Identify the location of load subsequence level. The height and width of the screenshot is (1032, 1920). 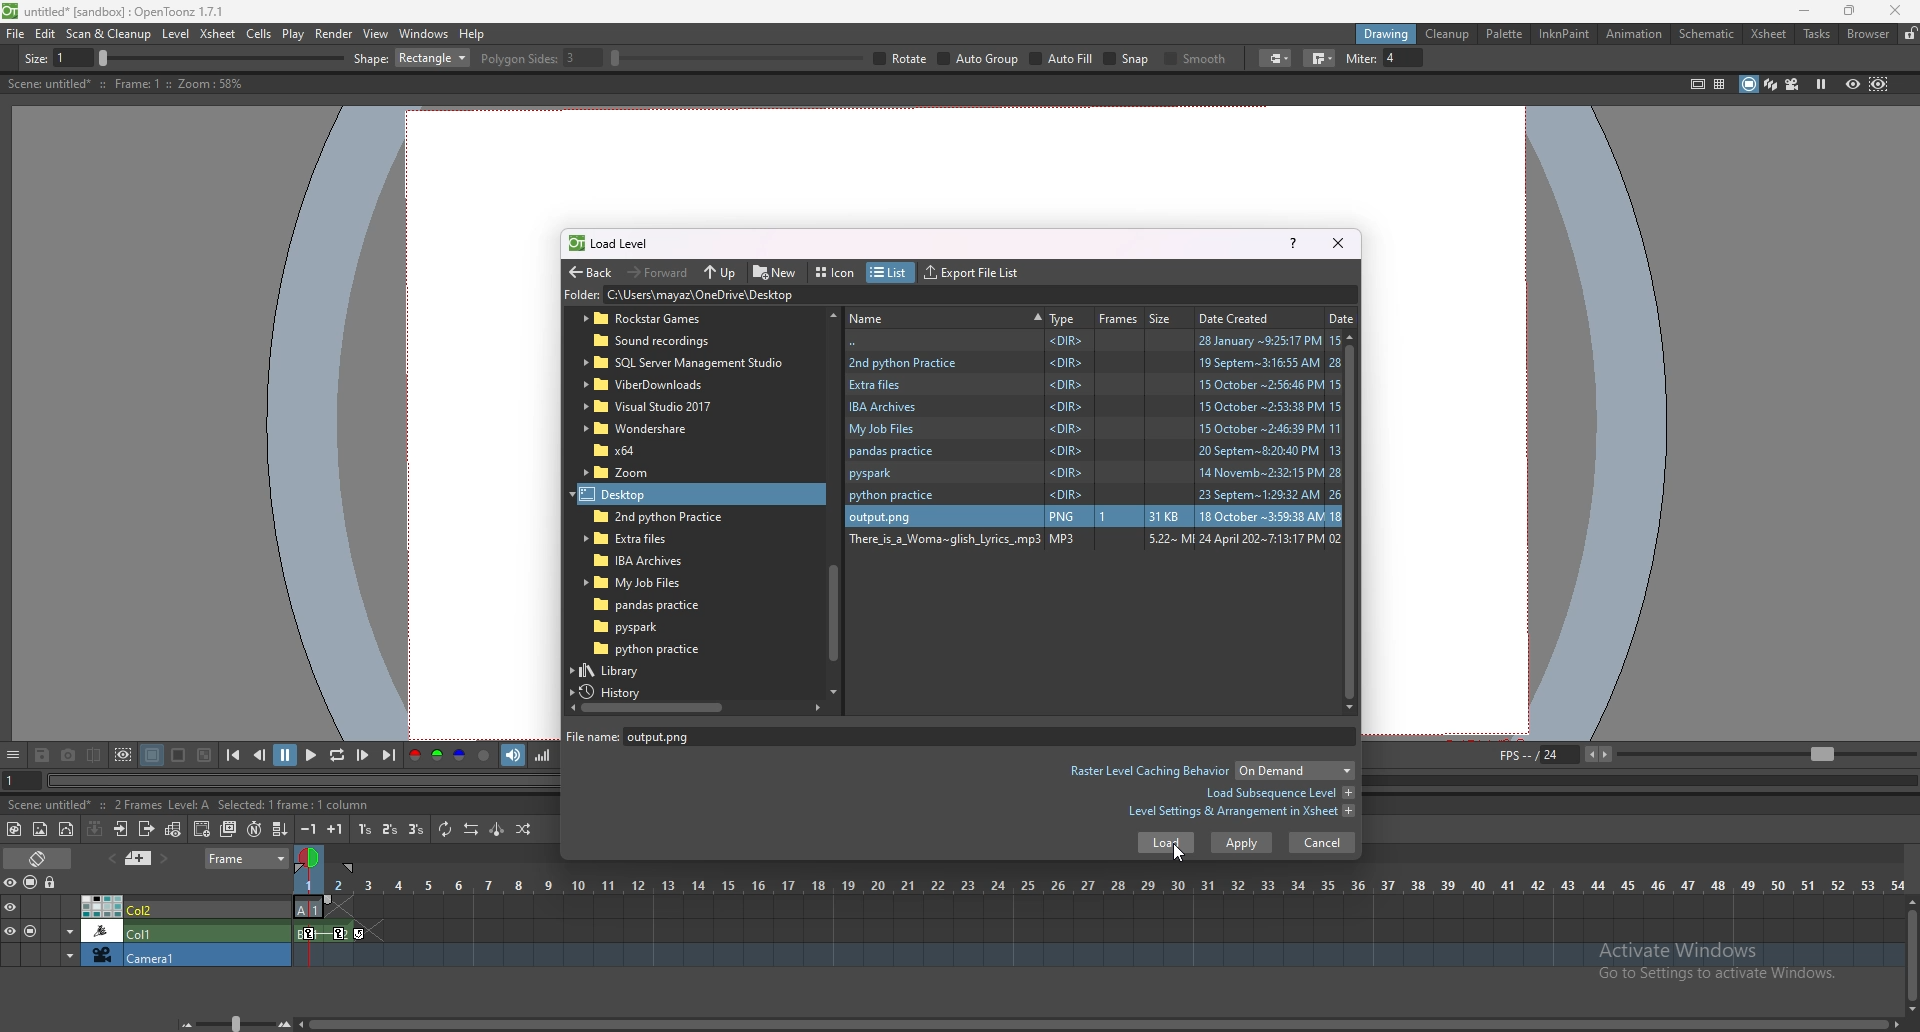
(1279, 793).